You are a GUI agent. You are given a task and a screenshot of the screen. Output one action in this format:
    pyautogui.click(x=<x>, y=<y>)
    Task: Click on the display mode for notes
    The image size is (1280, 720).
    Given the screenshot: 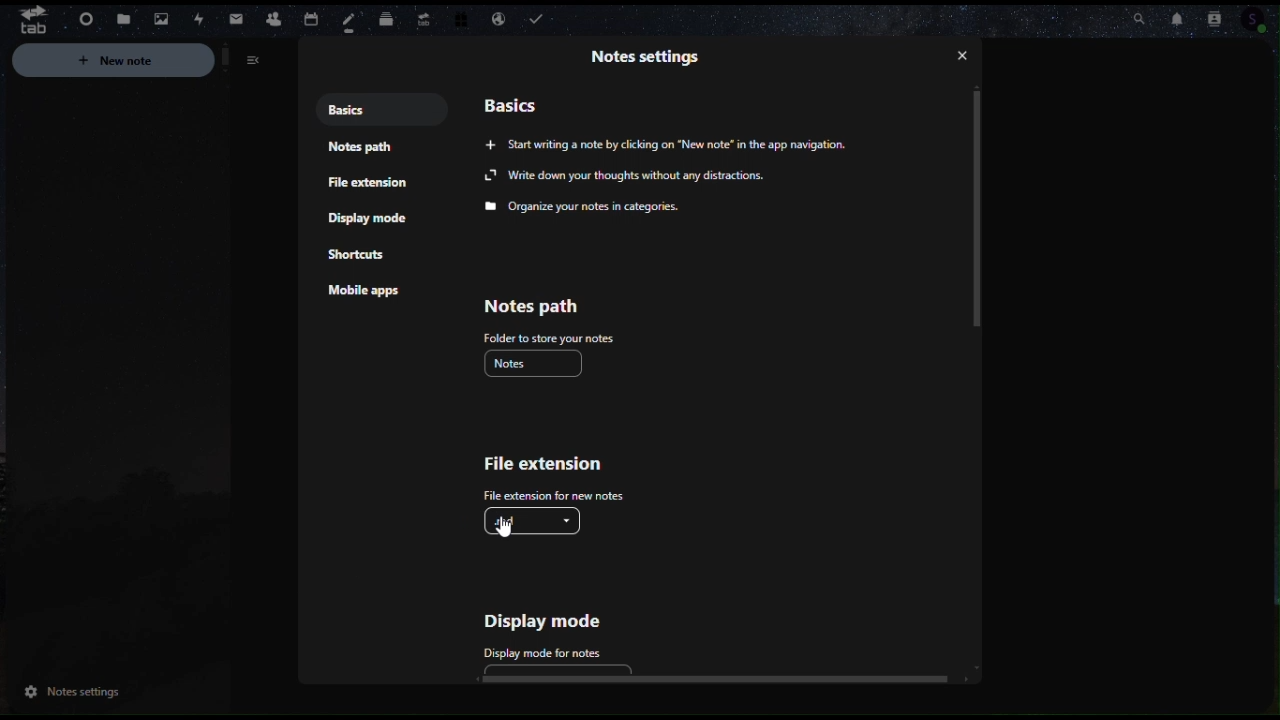 What is the action you would take?
    pyautogui.click(x=538, y=651)
    